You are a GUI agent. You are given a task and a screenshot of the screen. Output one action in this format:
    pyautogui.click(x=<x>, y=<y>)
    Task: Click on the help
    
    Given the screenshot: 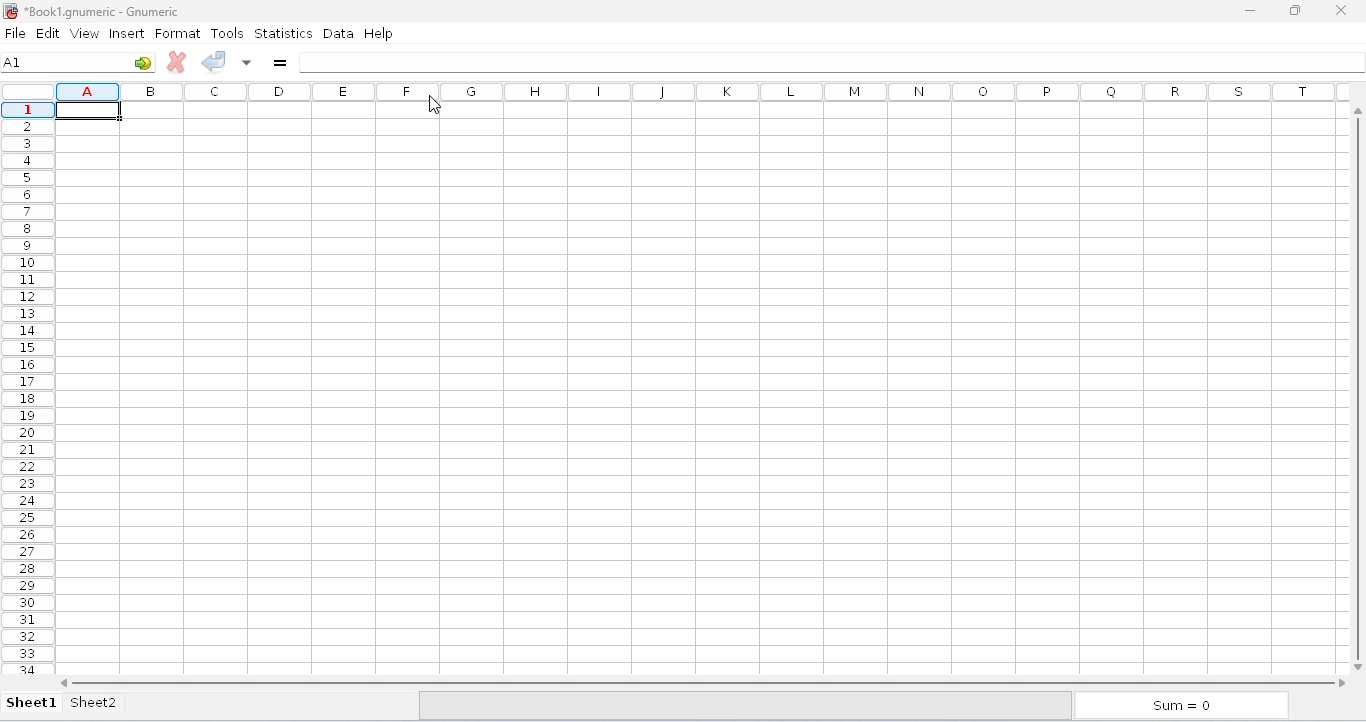 What is the action you would take?
    pyautogui.click(x=379, y=32)
    